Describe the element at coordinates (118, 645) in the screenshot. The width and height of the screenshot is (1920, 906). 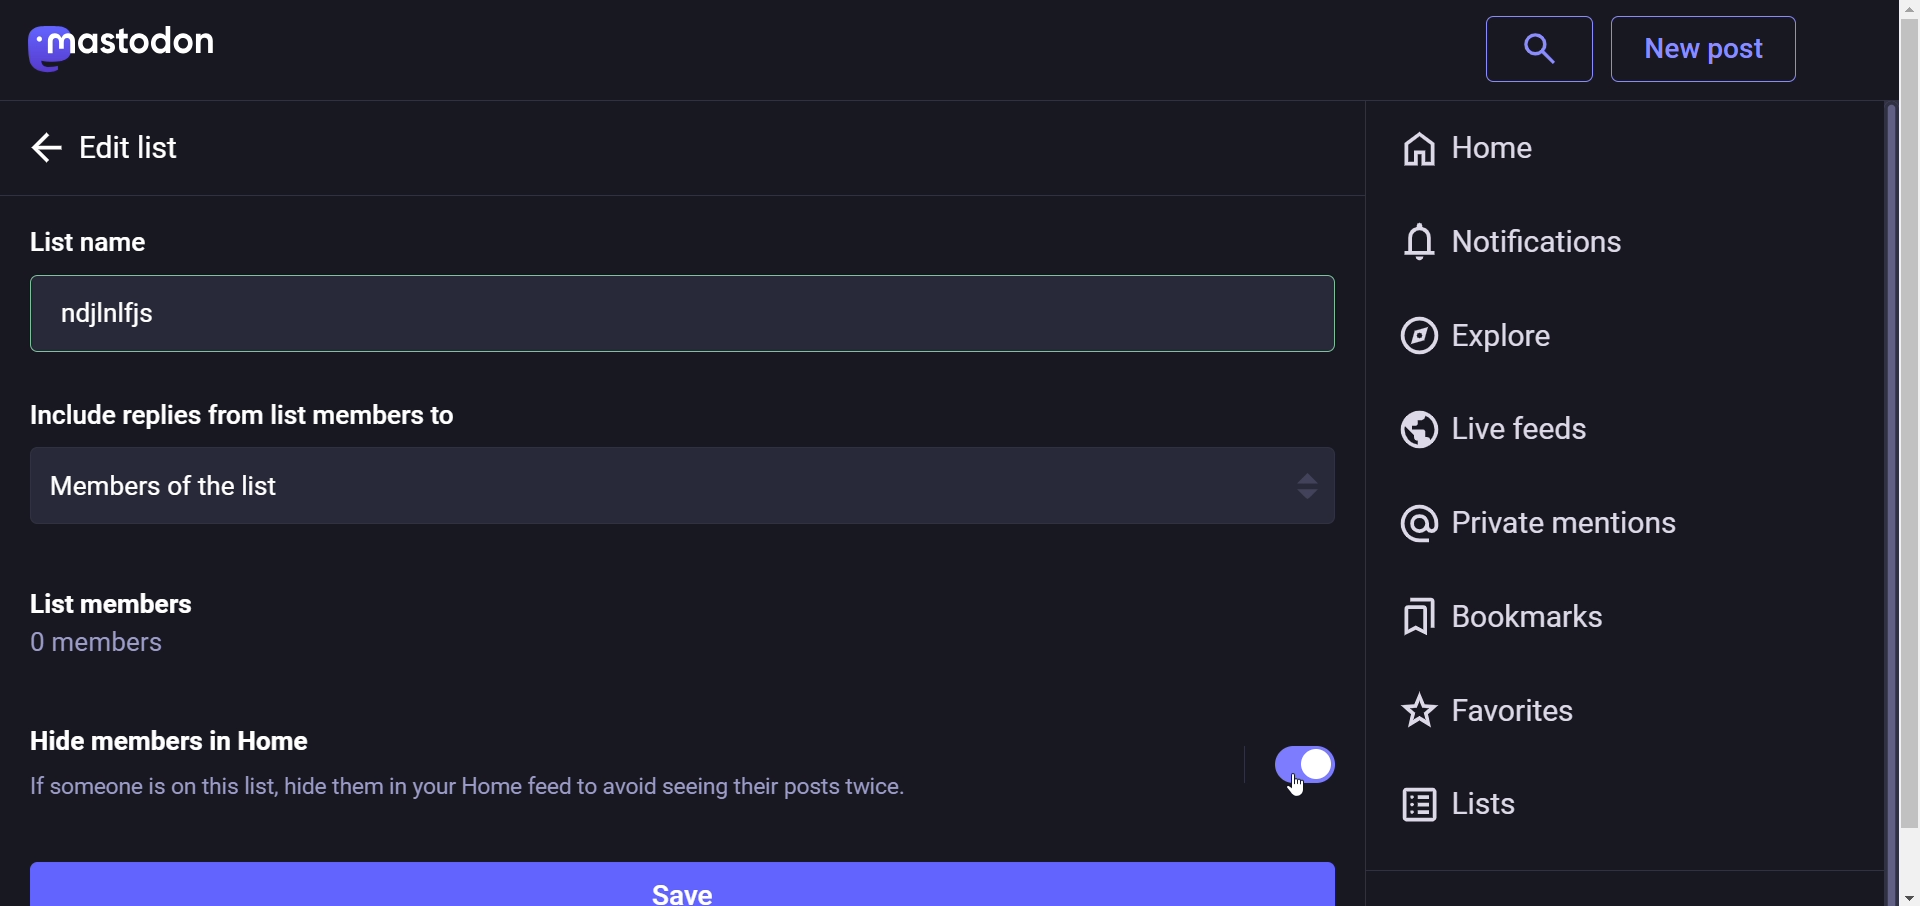
I see `0 members` at that location.